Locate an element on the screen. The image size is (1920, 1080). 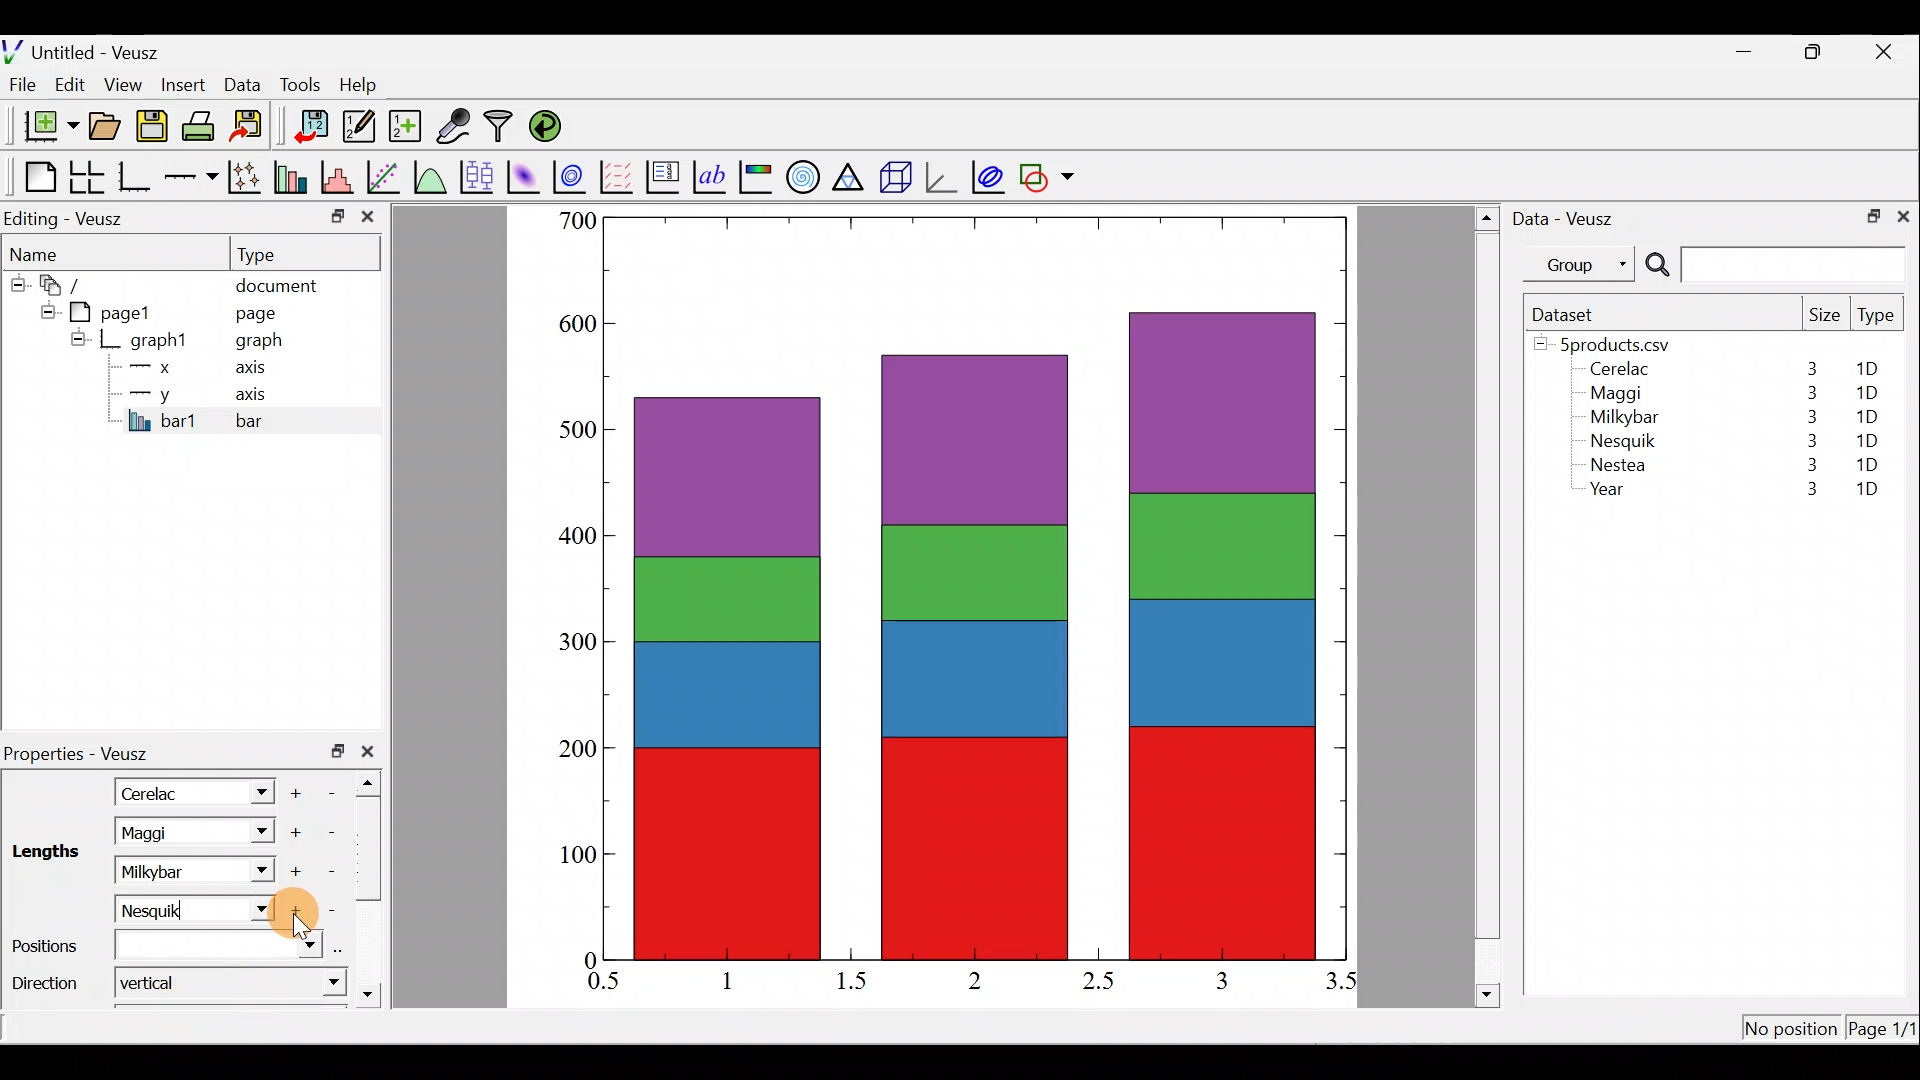
3 is located at coordinates (1801, 491).